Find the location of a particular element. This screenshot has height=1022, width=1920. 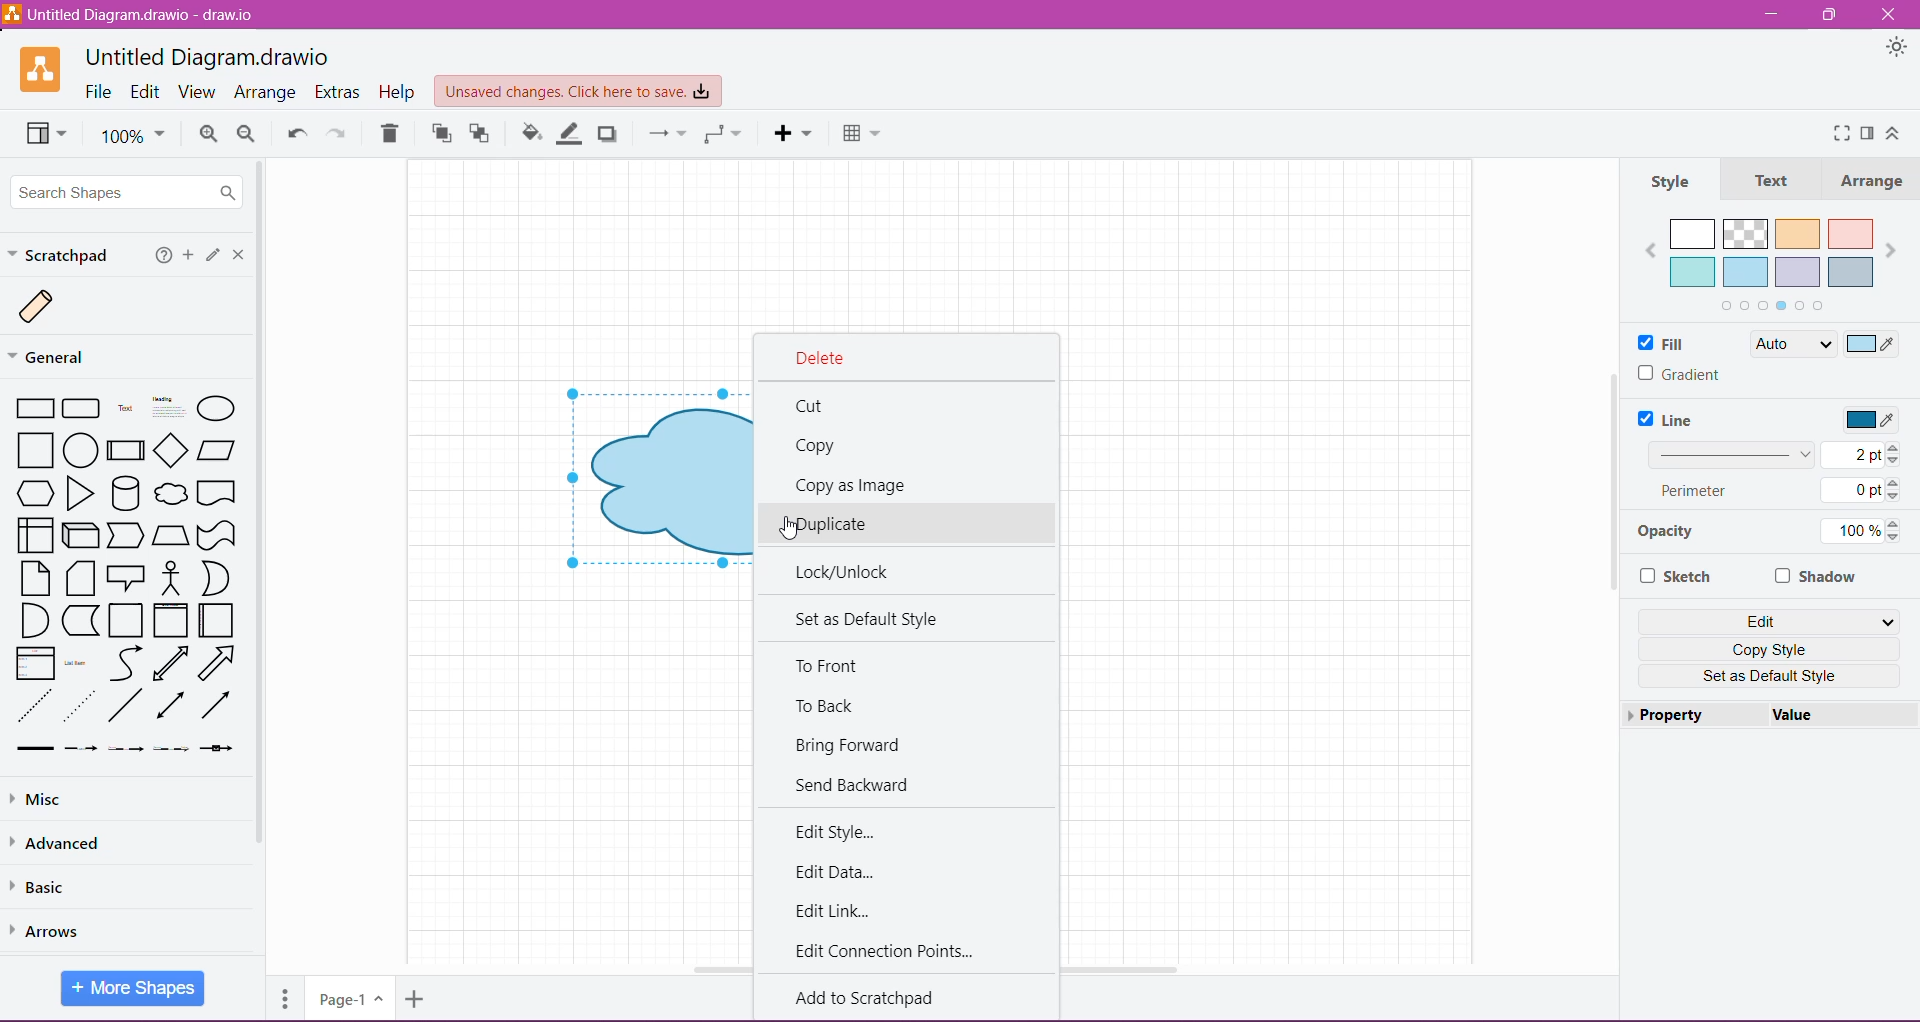

Add is located at coordinates (189, 255).